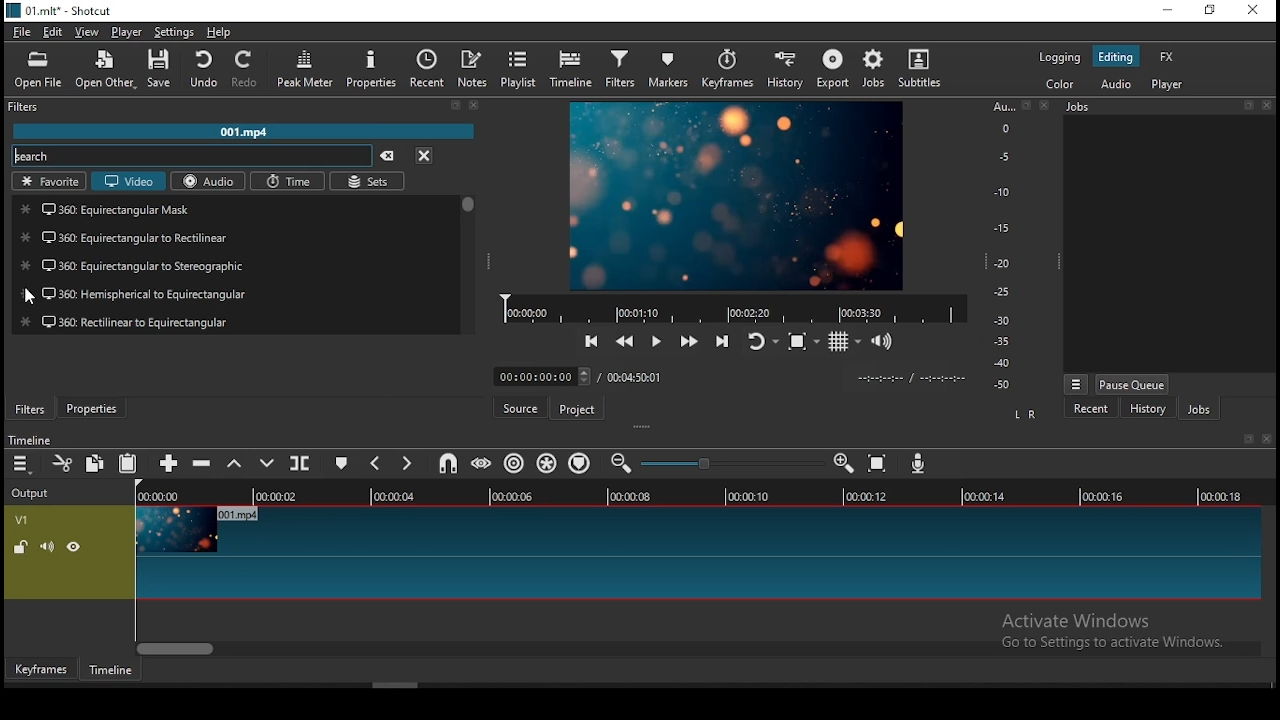  What do you see at coordinates (232, 209) in the screenshot?
I see `filter option` at bounding box center [232, 209].